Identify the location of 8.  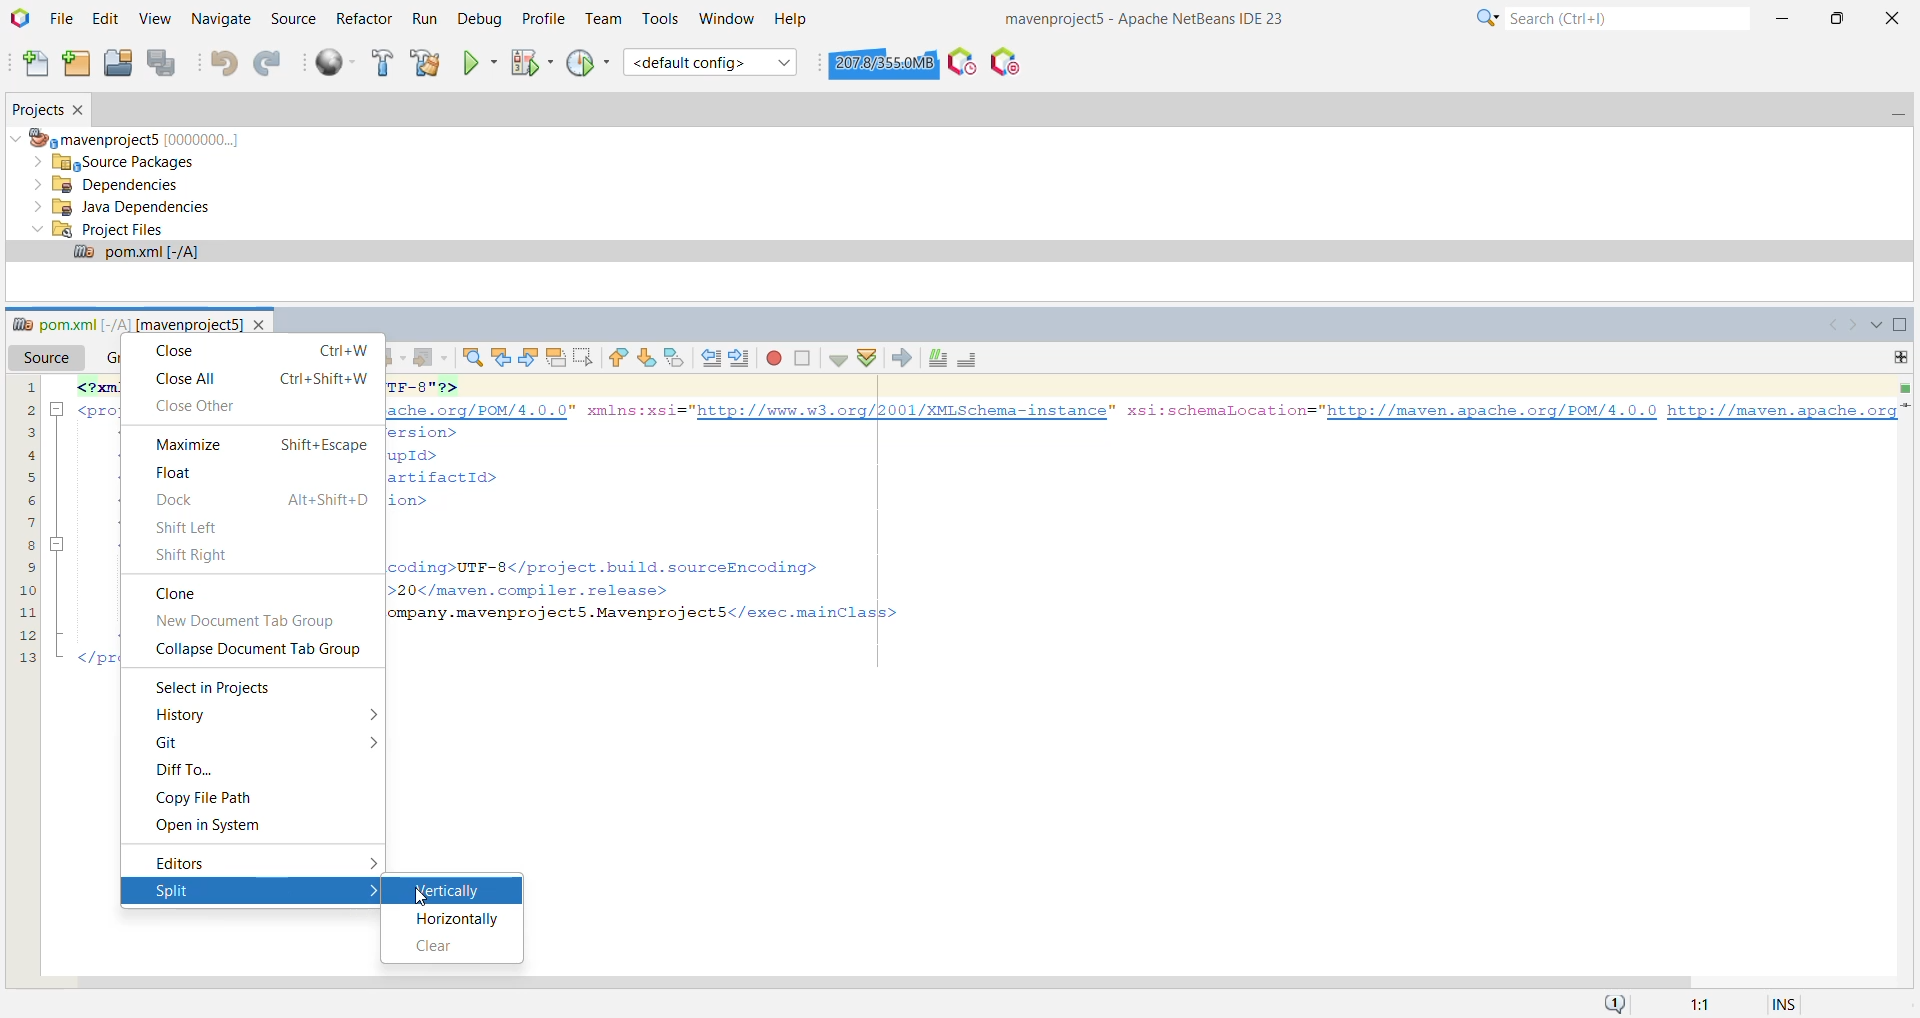
(27, 543).